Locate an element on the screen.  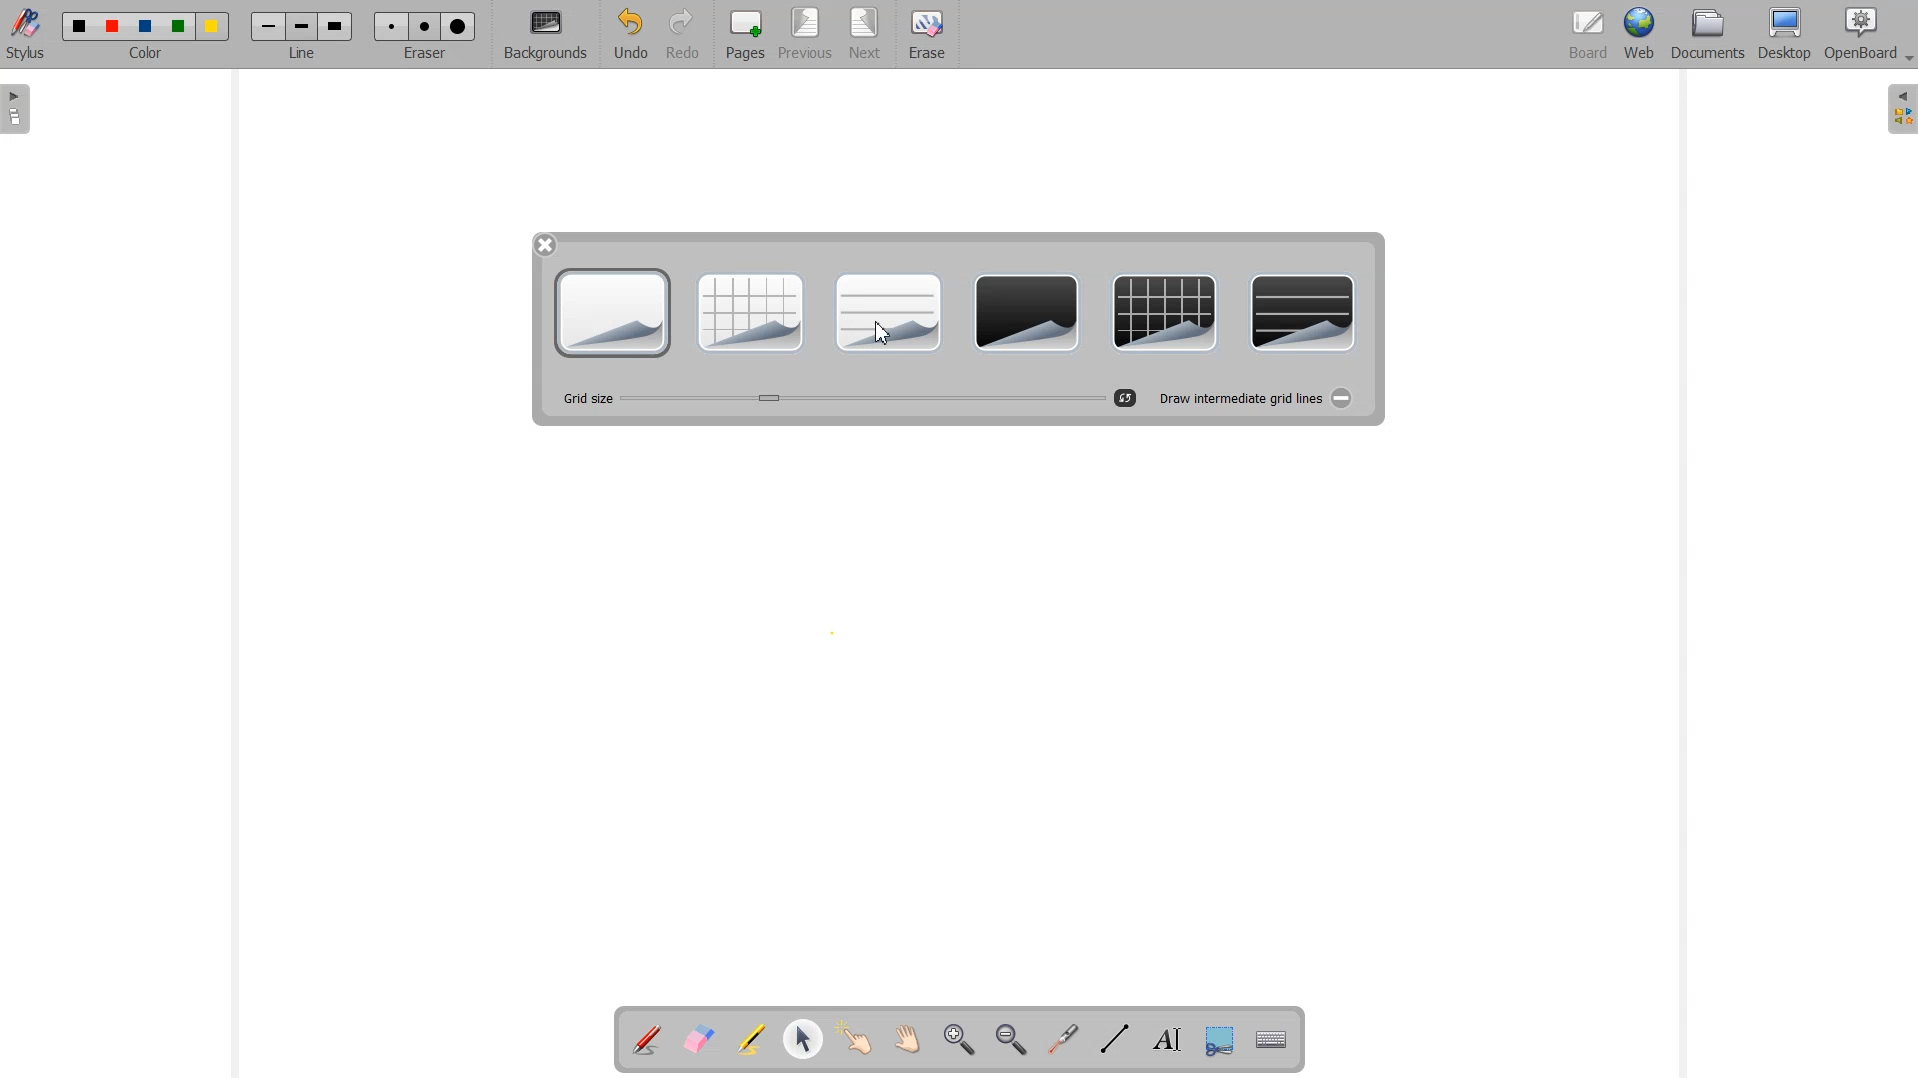
Plain Light Backgrounds is located at coordinates (612, 313).